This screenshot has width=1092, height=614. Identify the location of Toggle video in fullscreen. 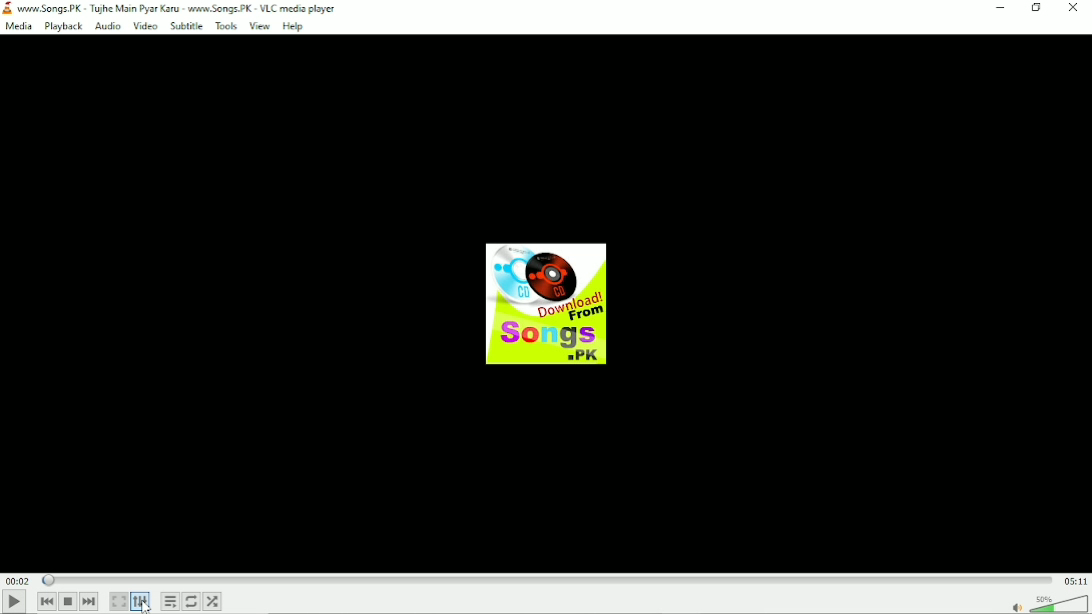
(119, 602).